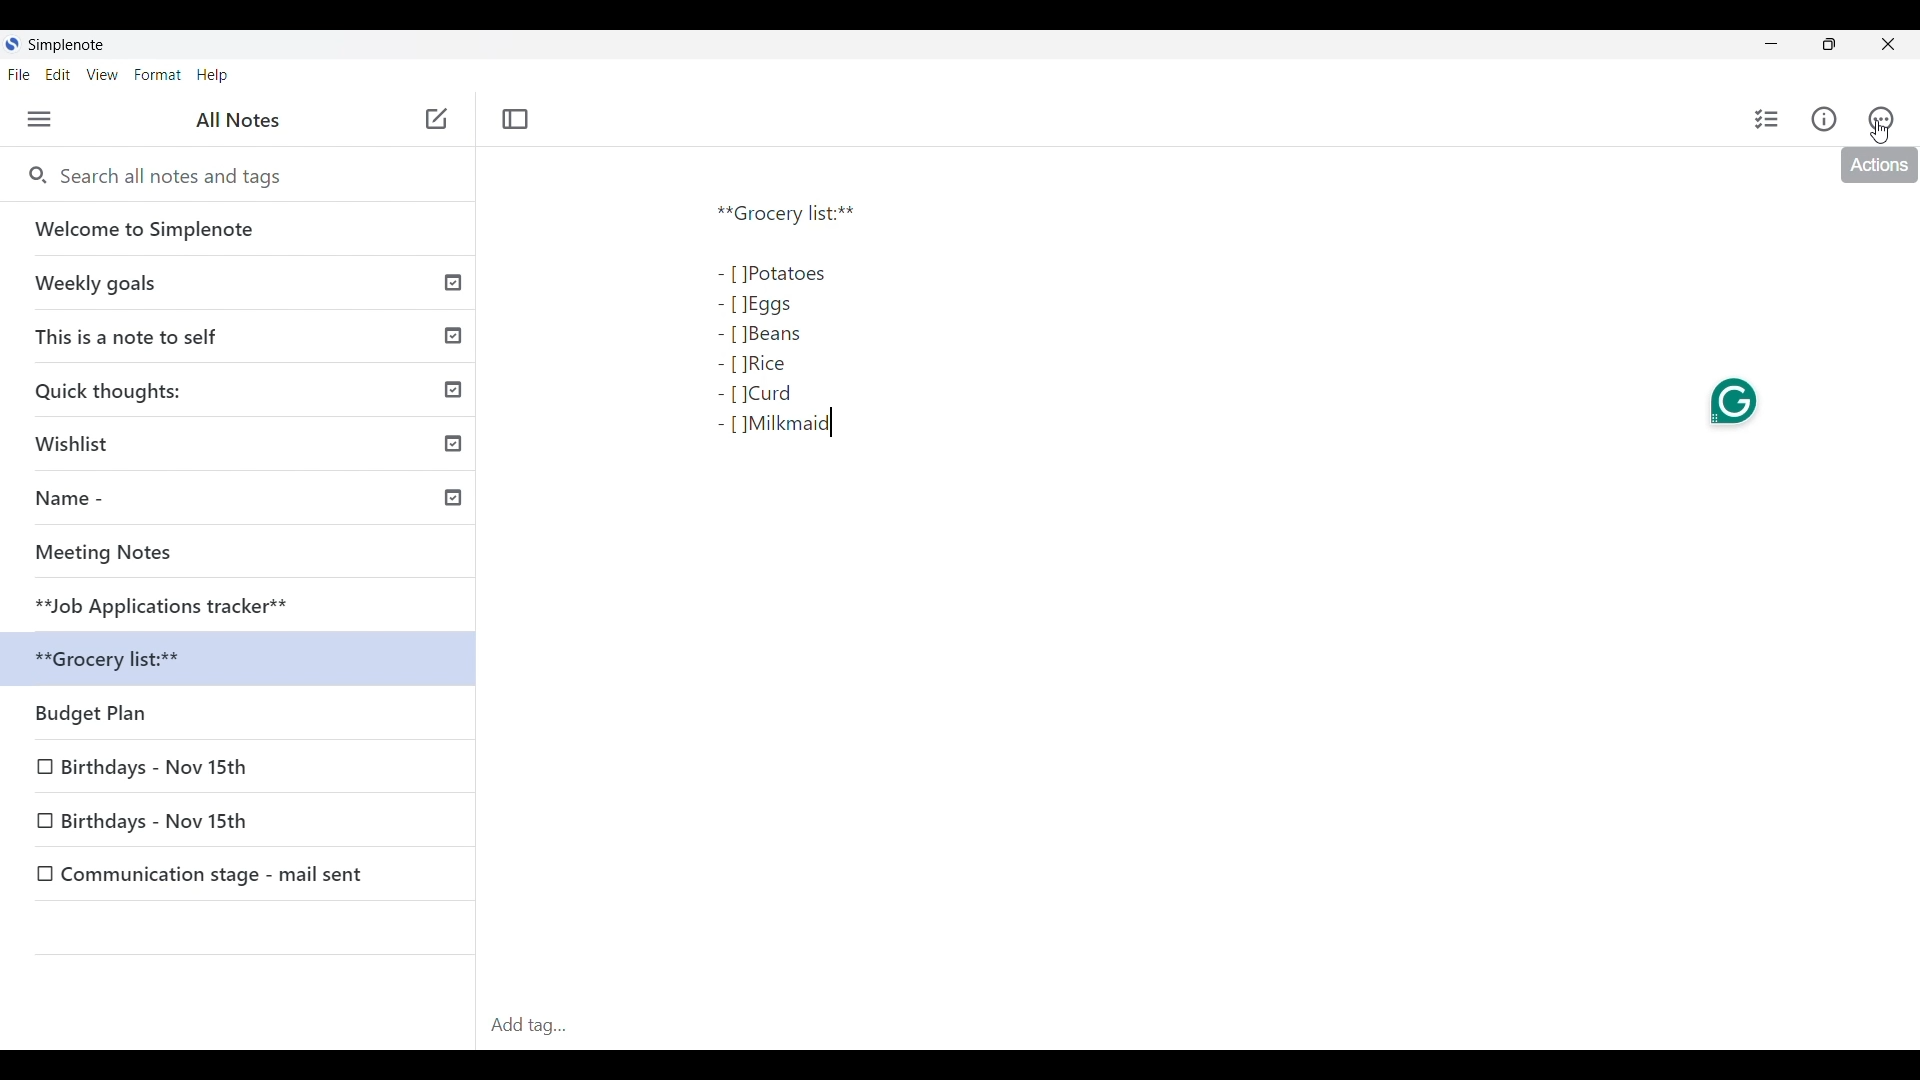 This screenshot has height=1080, width=1920. What do you see at coordinates (58, 75) in the screenshot?
I see `Edit` at bounding box center [58, 75].